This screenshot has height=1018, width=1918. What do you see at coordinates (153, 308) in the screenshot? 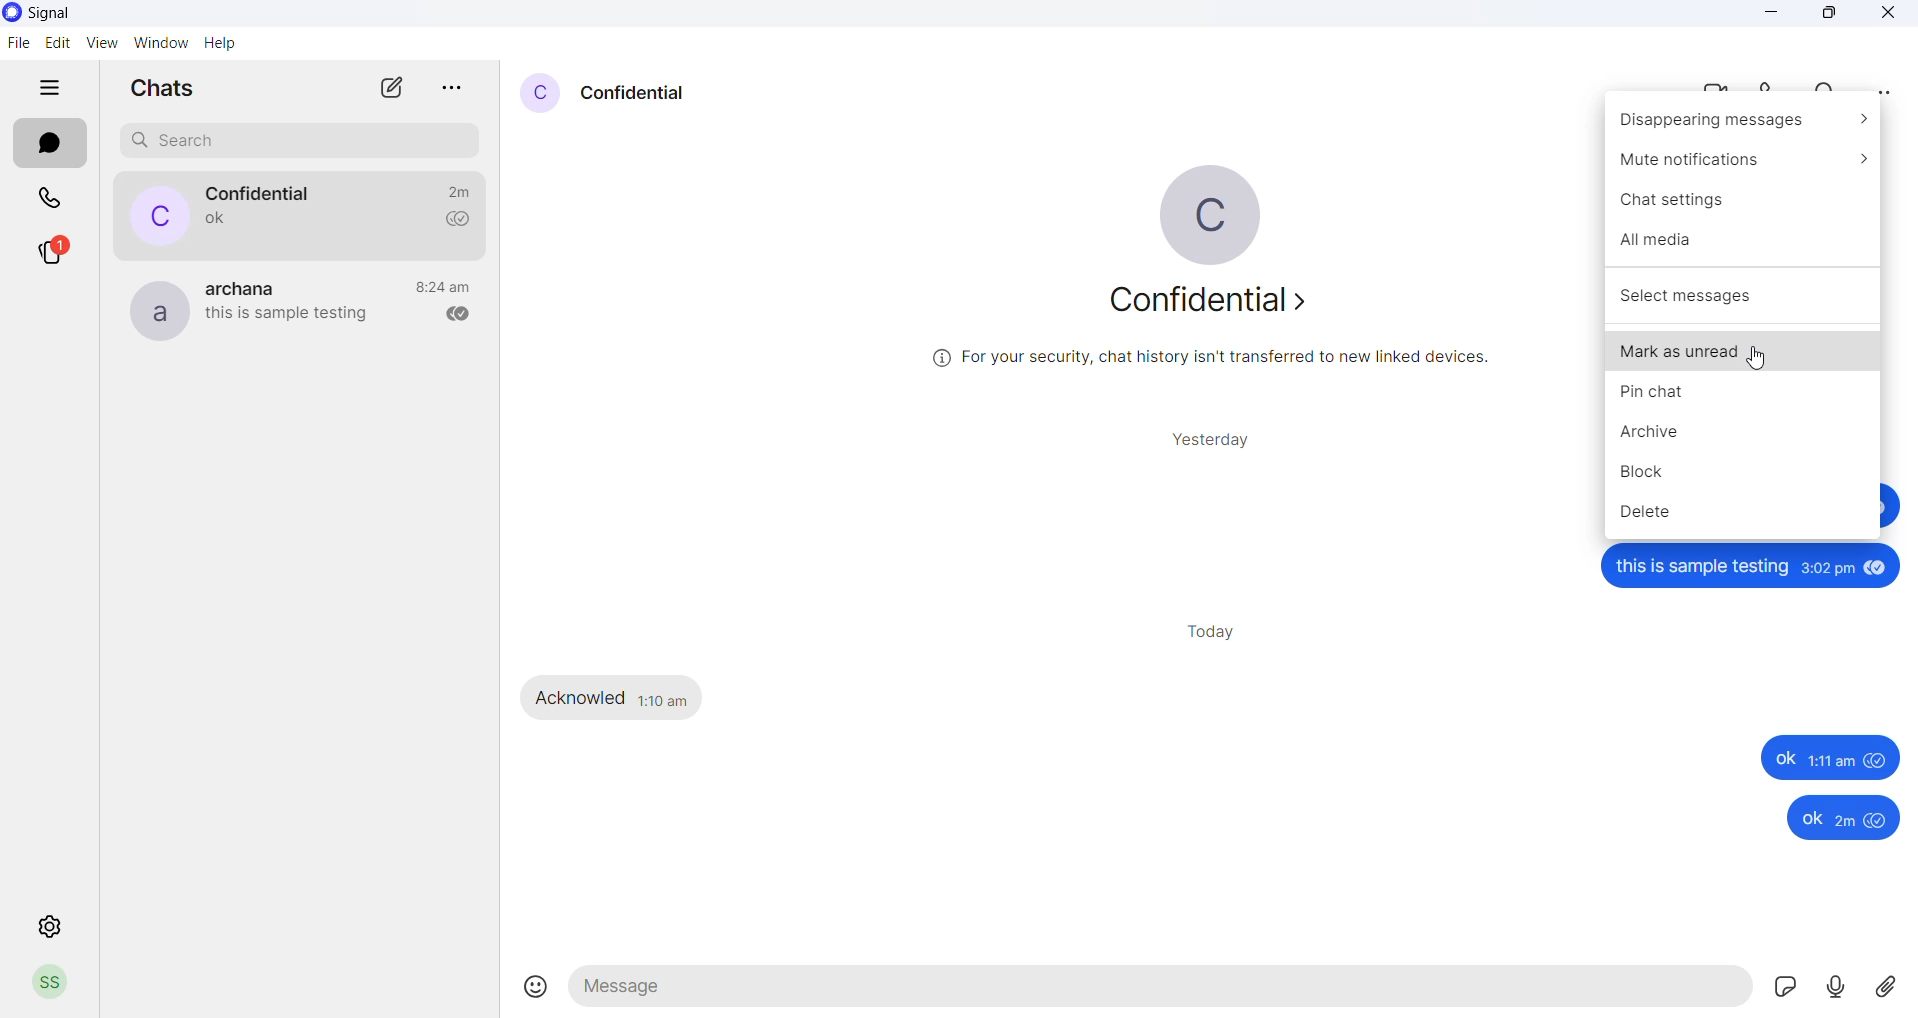
I see `profile picture` at bounding box center [153, 308].